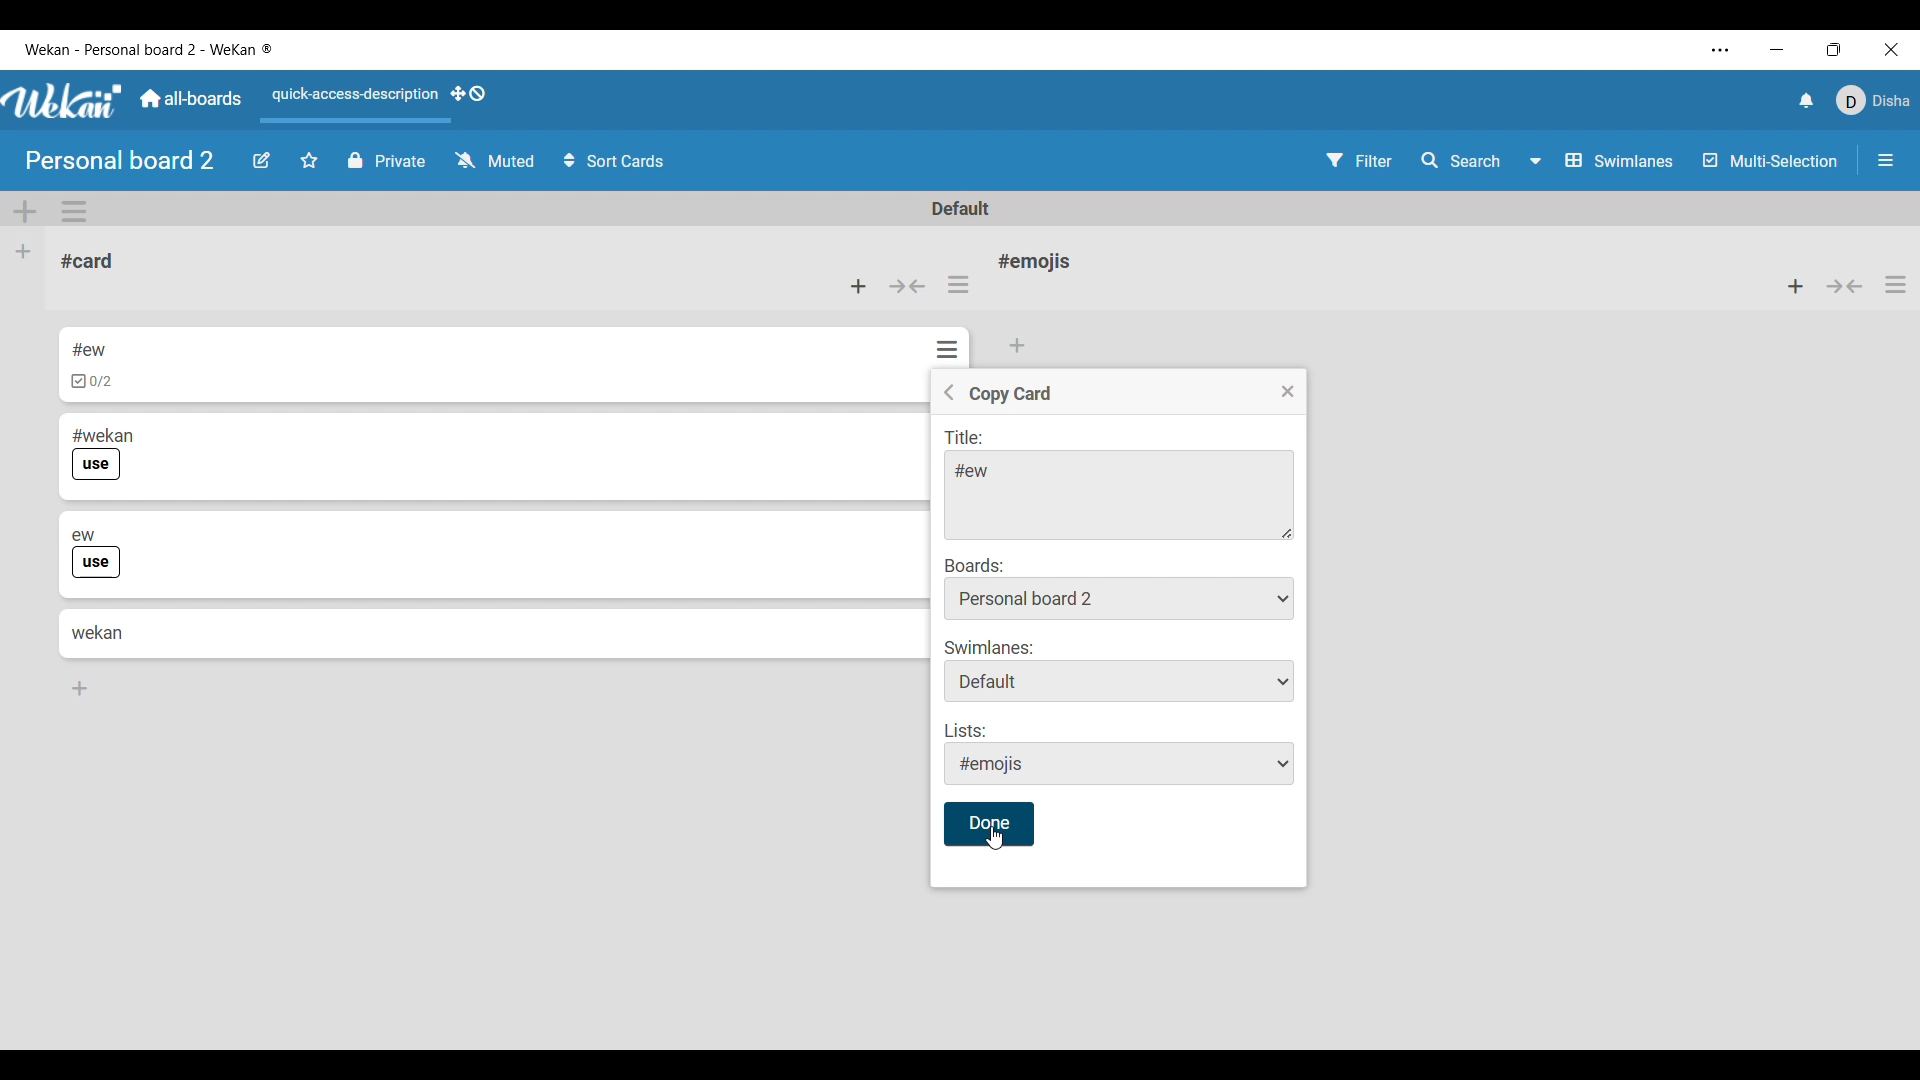 This screenshot has width=1920, height=1080. What do you see at coordinates (962, 208) in the screenshot?
I see `Default swimlane` at bounding box center [962, 208].